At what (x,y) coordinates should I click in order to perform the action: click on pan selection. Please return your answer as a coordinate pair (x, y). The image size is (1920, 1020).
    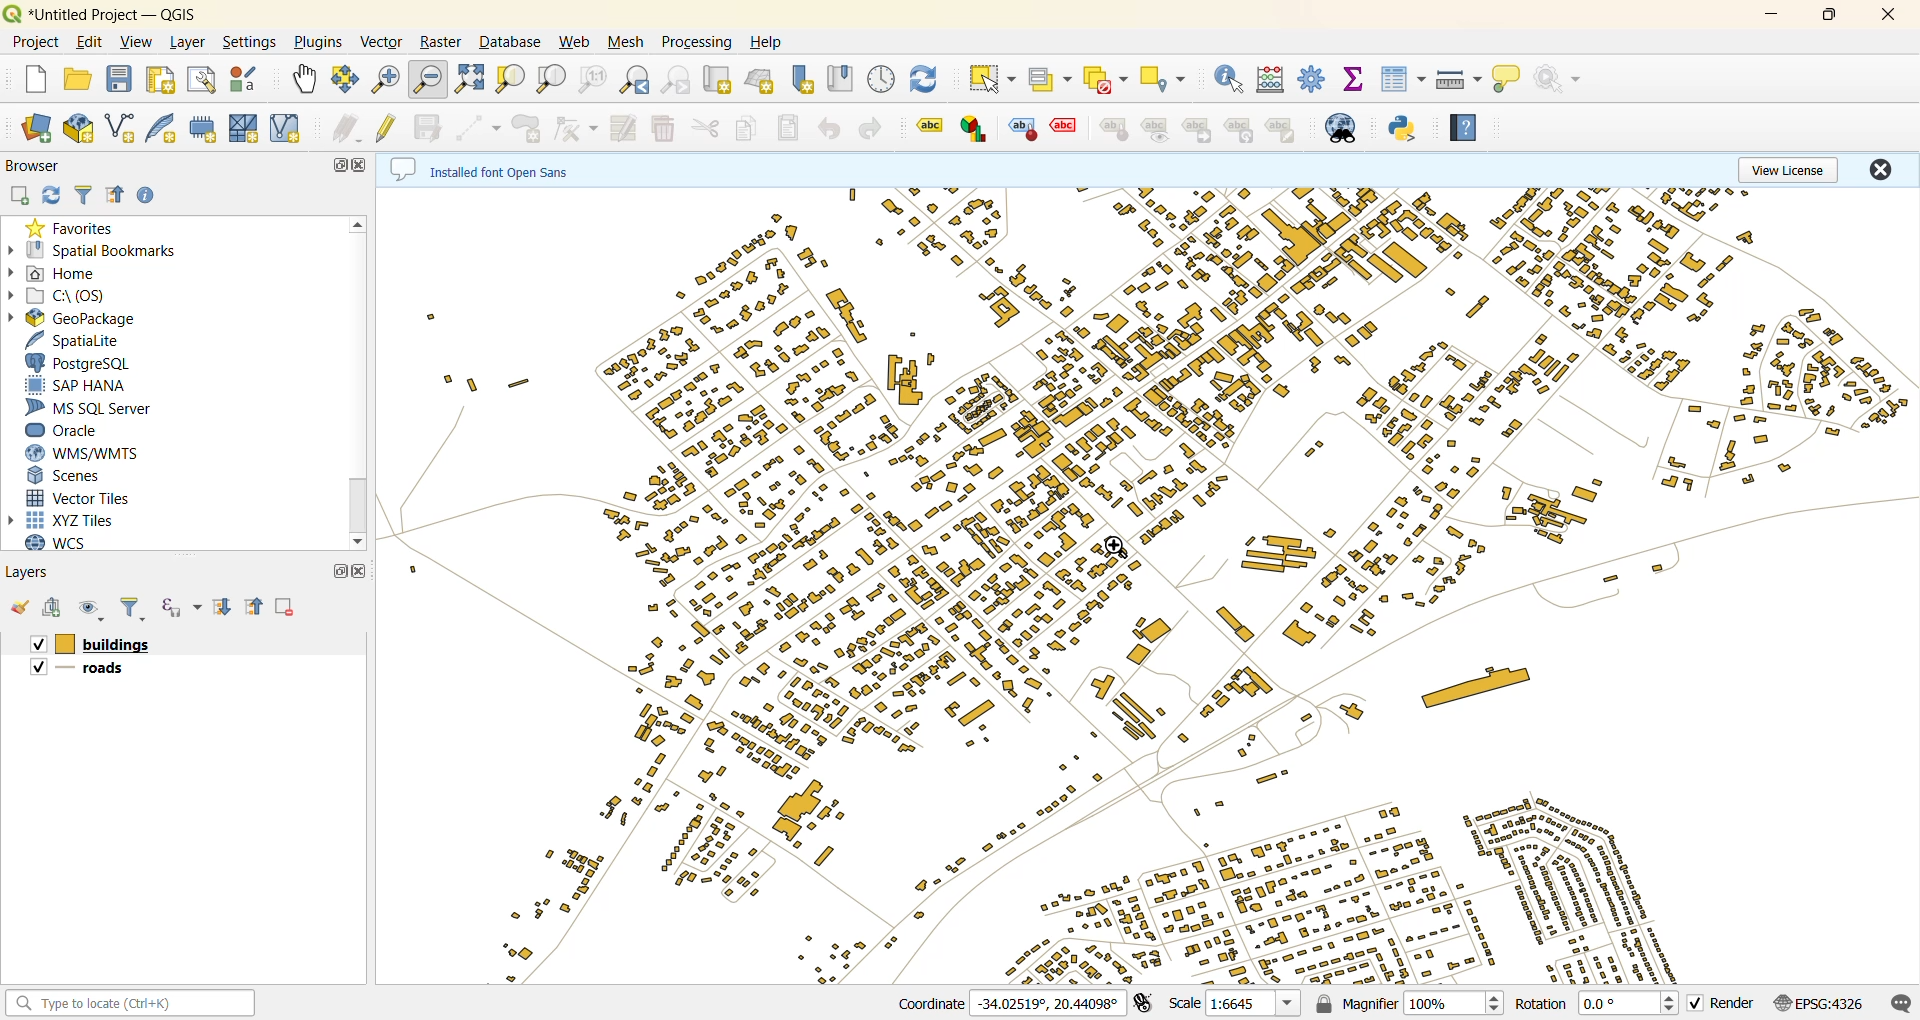
    Looking at the image, I should click on (342, 79).